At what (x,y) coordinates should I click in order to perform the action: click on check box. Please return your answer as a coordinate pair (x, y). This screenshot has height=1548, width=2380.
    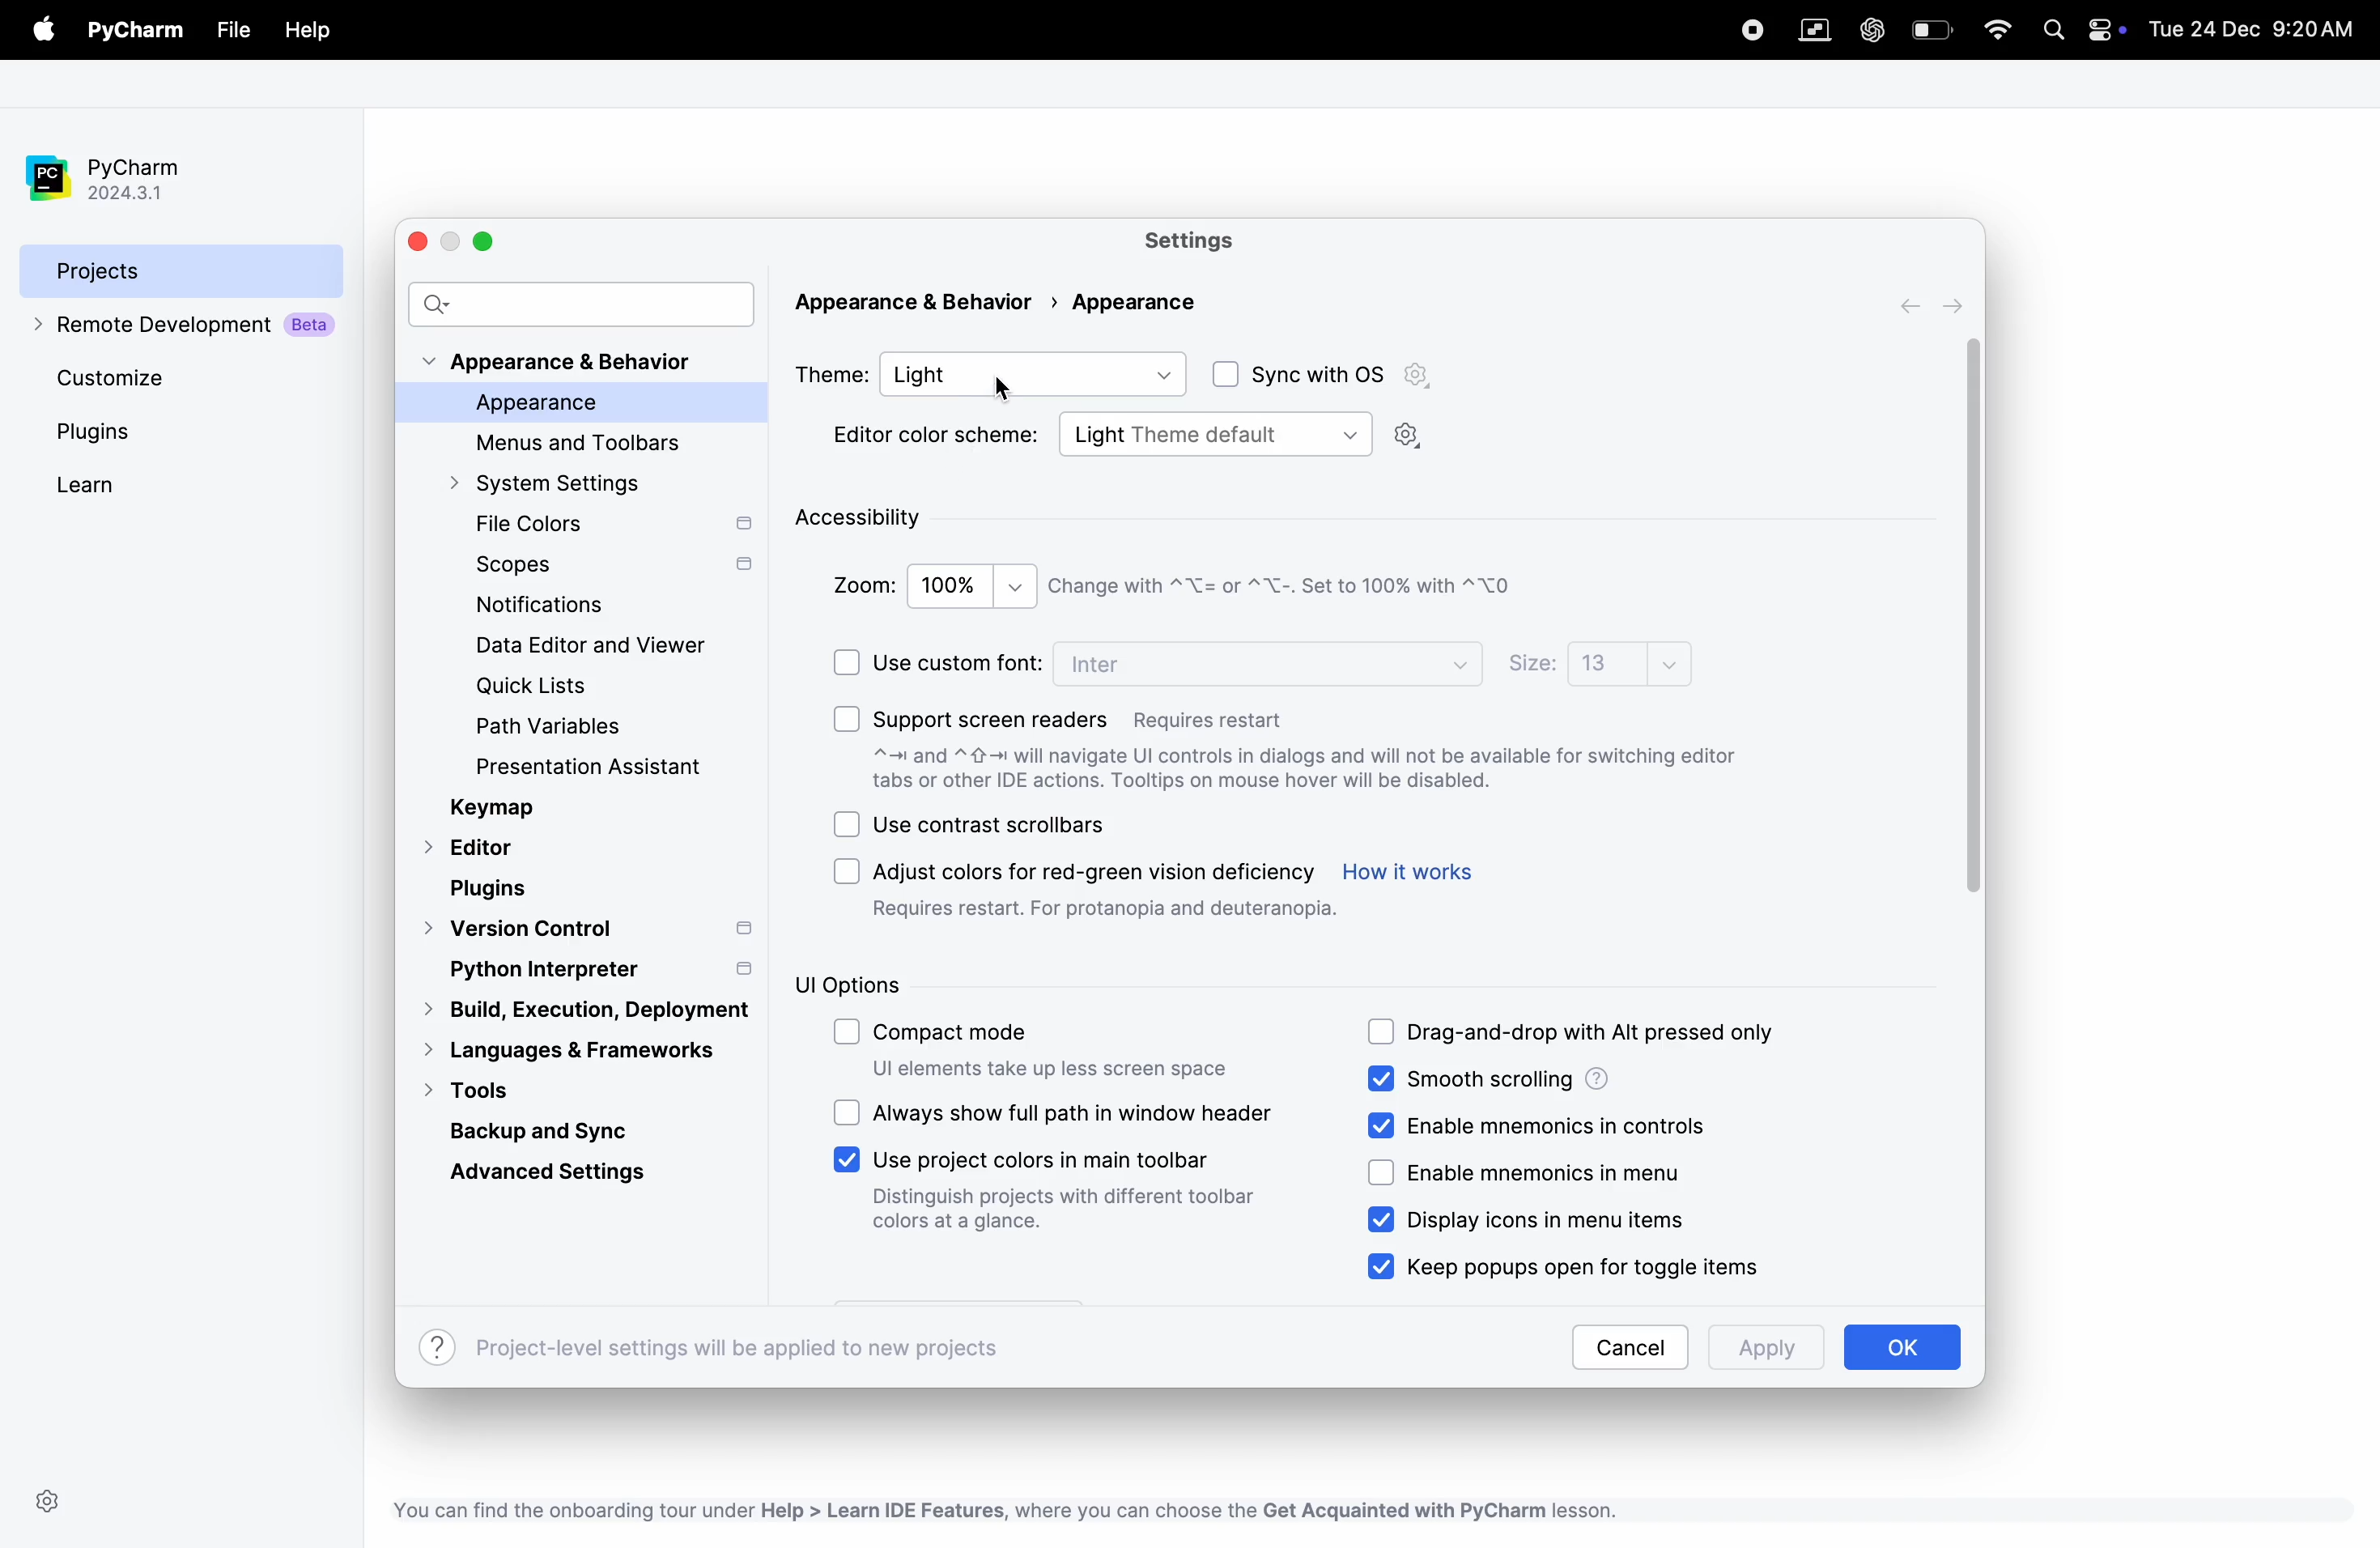
    Looking at the image, I should click on (1222, 375).